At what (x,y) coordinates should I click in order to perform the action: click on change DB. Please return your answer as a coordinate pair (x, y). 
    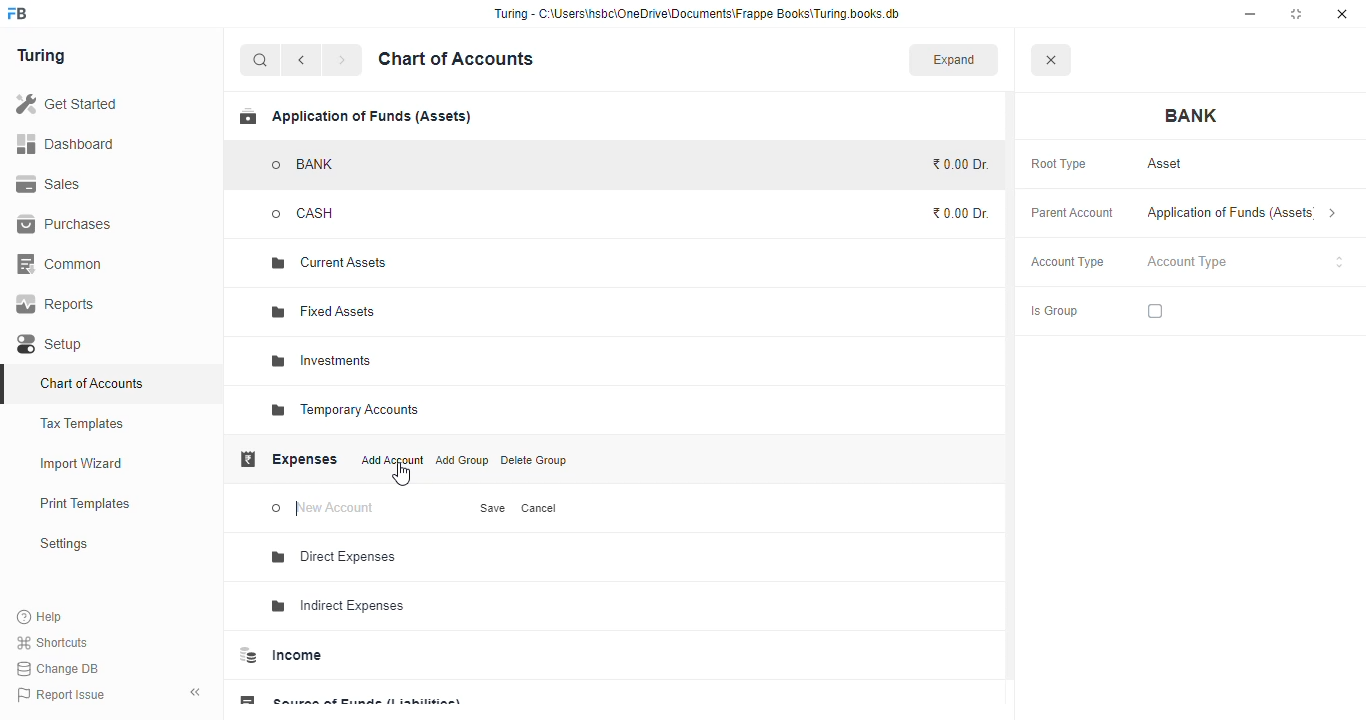
    Looking at the image, I should click on (59, 668).